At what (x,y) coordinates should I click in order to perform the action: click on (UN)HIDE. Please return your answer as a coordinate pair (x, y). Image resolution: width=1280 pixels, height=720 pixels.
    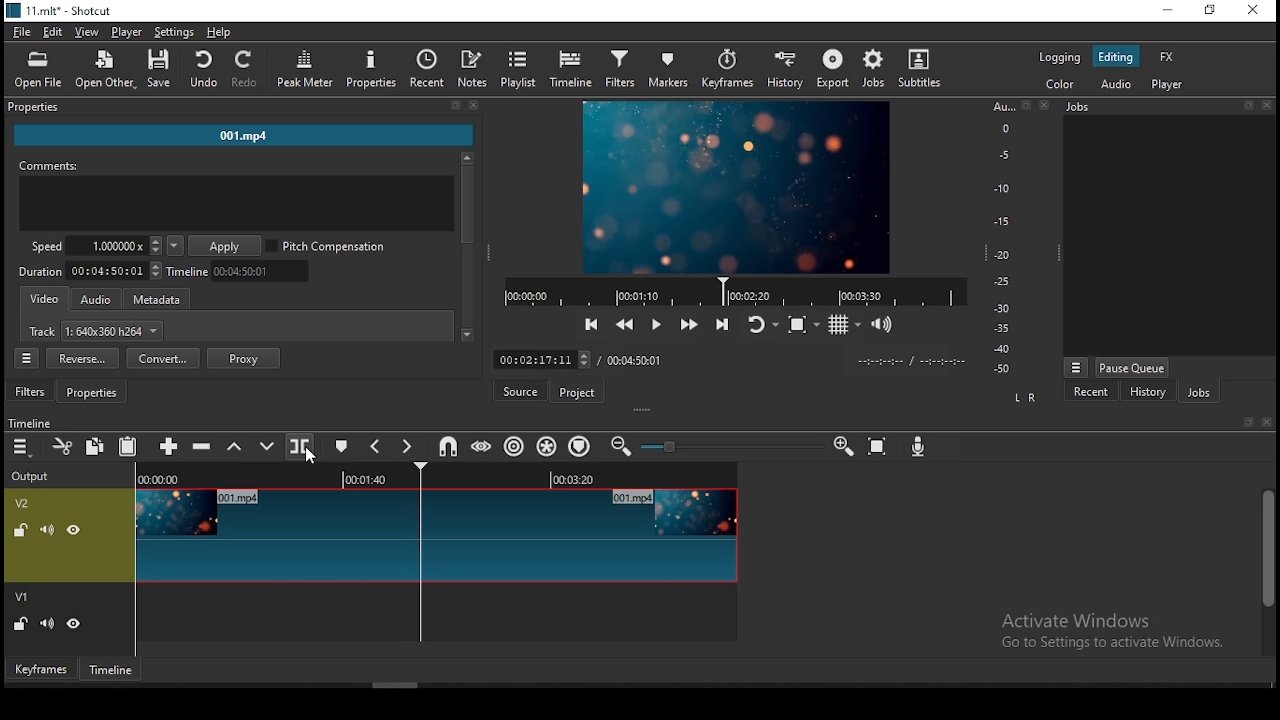
    Looking at the image, I should click on (76, 530).